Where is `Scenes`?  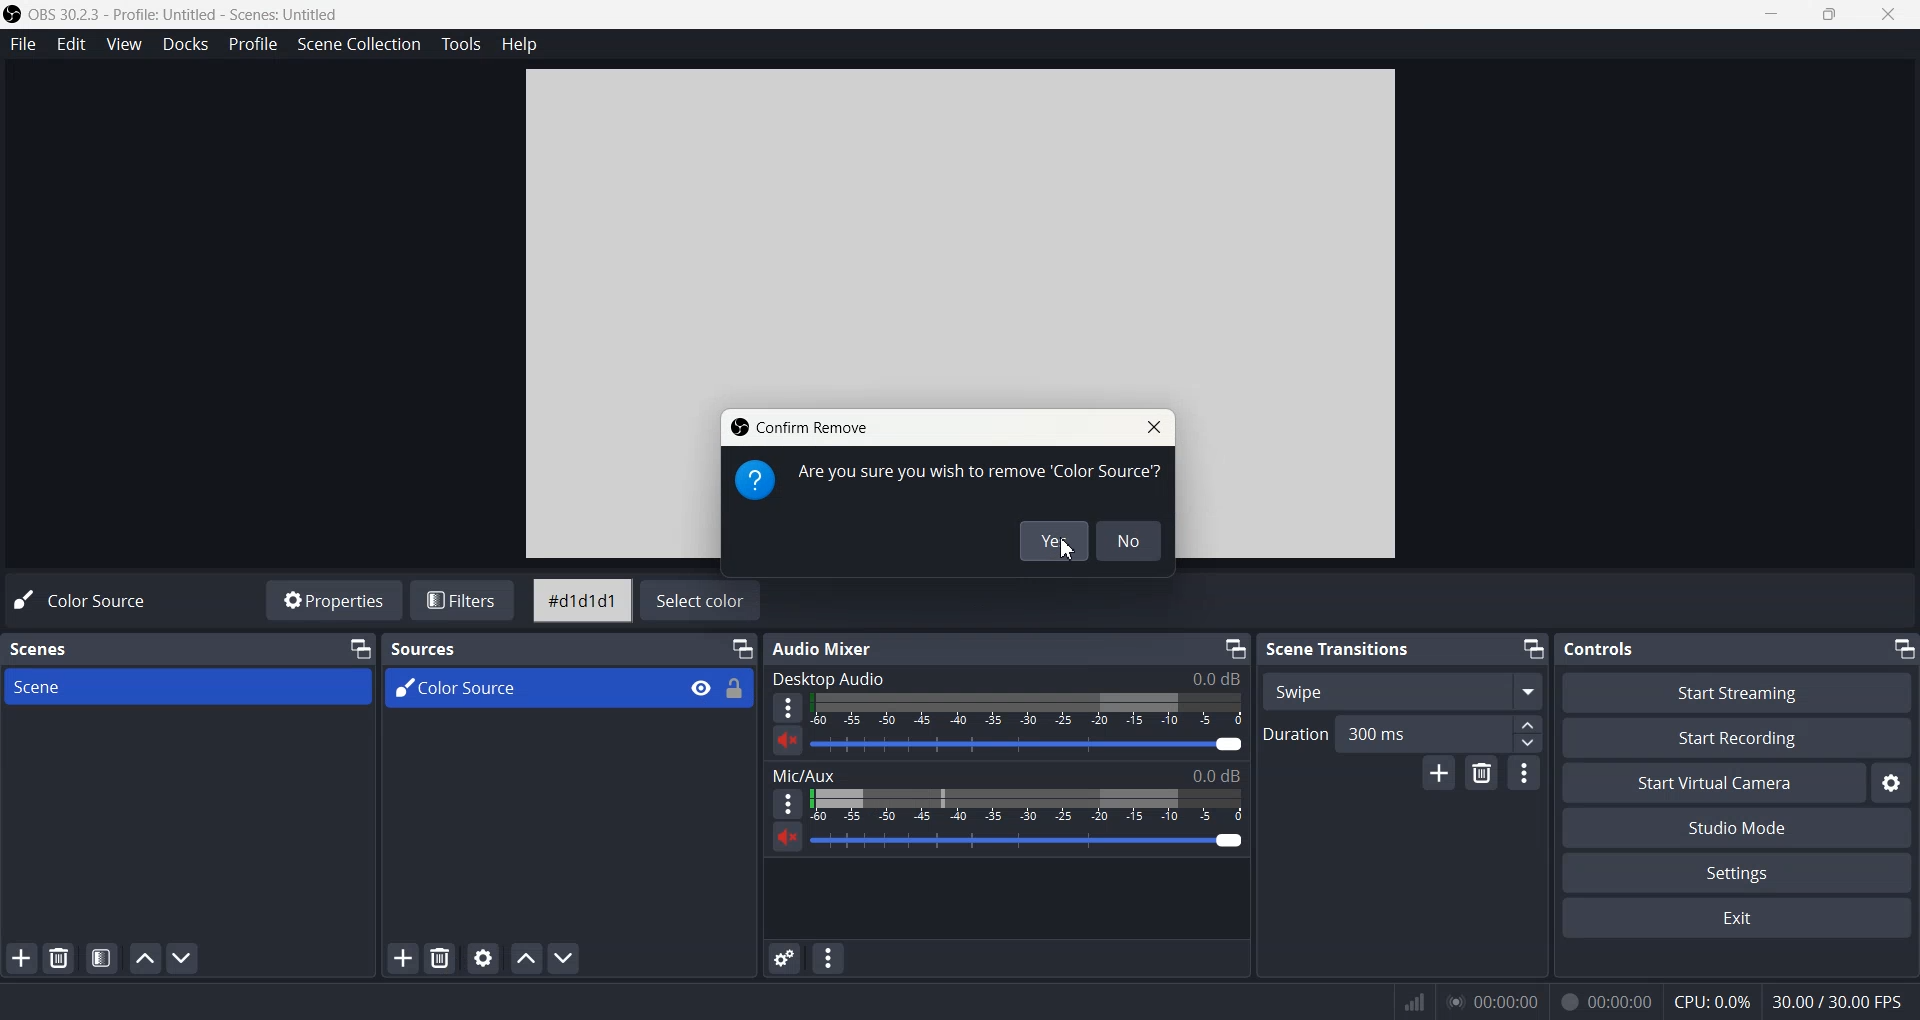 Scenes is located at coordinates (41, 649).